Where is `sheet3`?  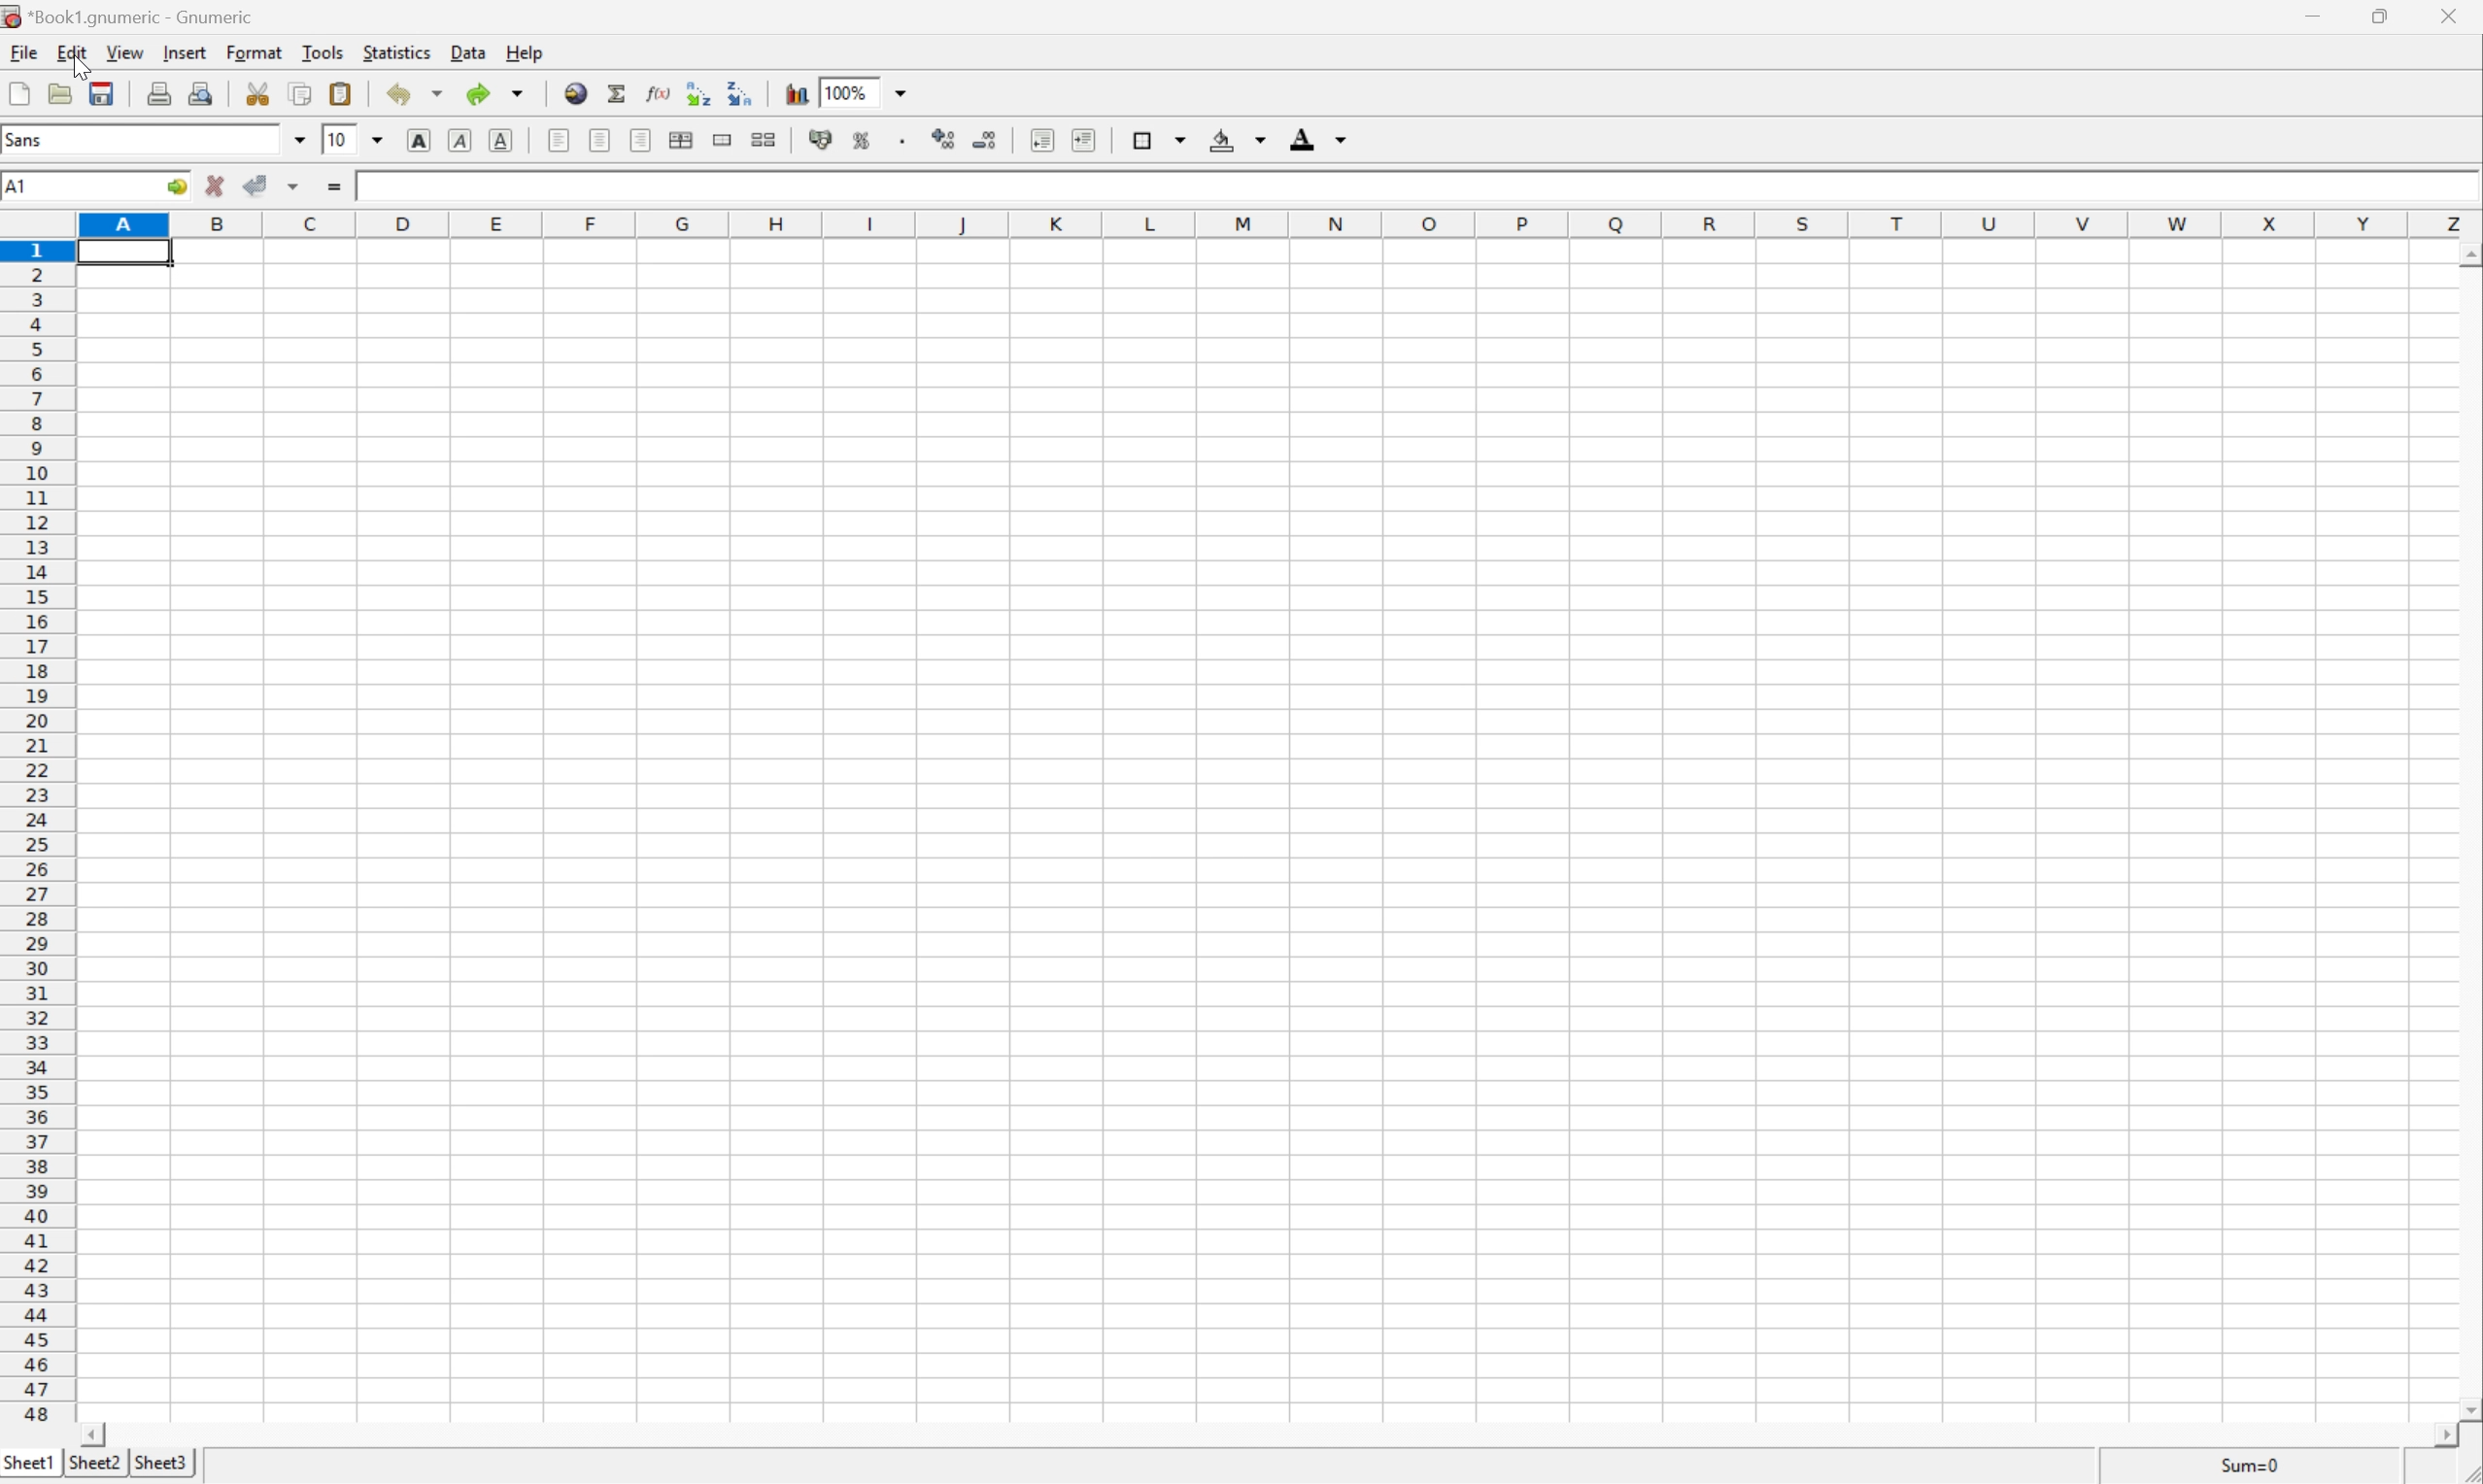
sheet3 is located at coordinates (160, 1468).